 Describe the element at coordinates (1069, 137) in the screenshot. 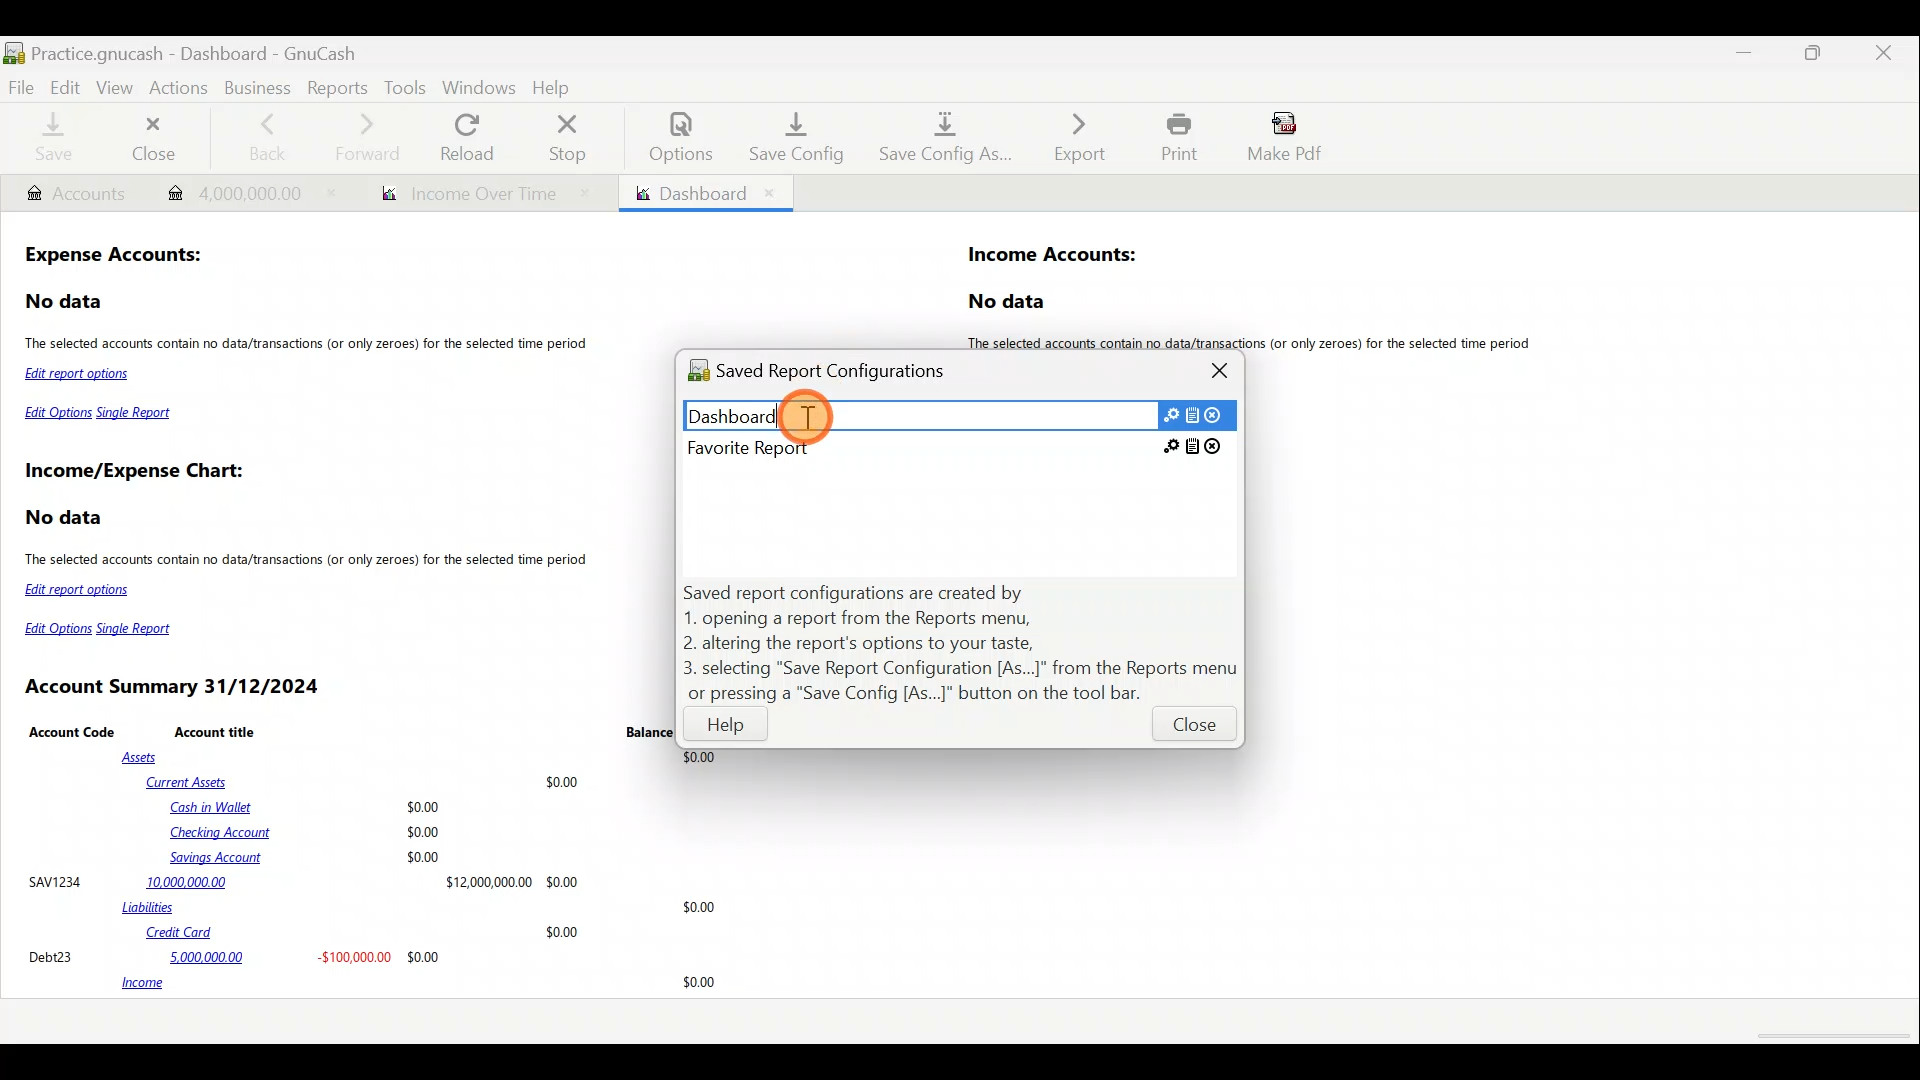

I see `Export` at that location.